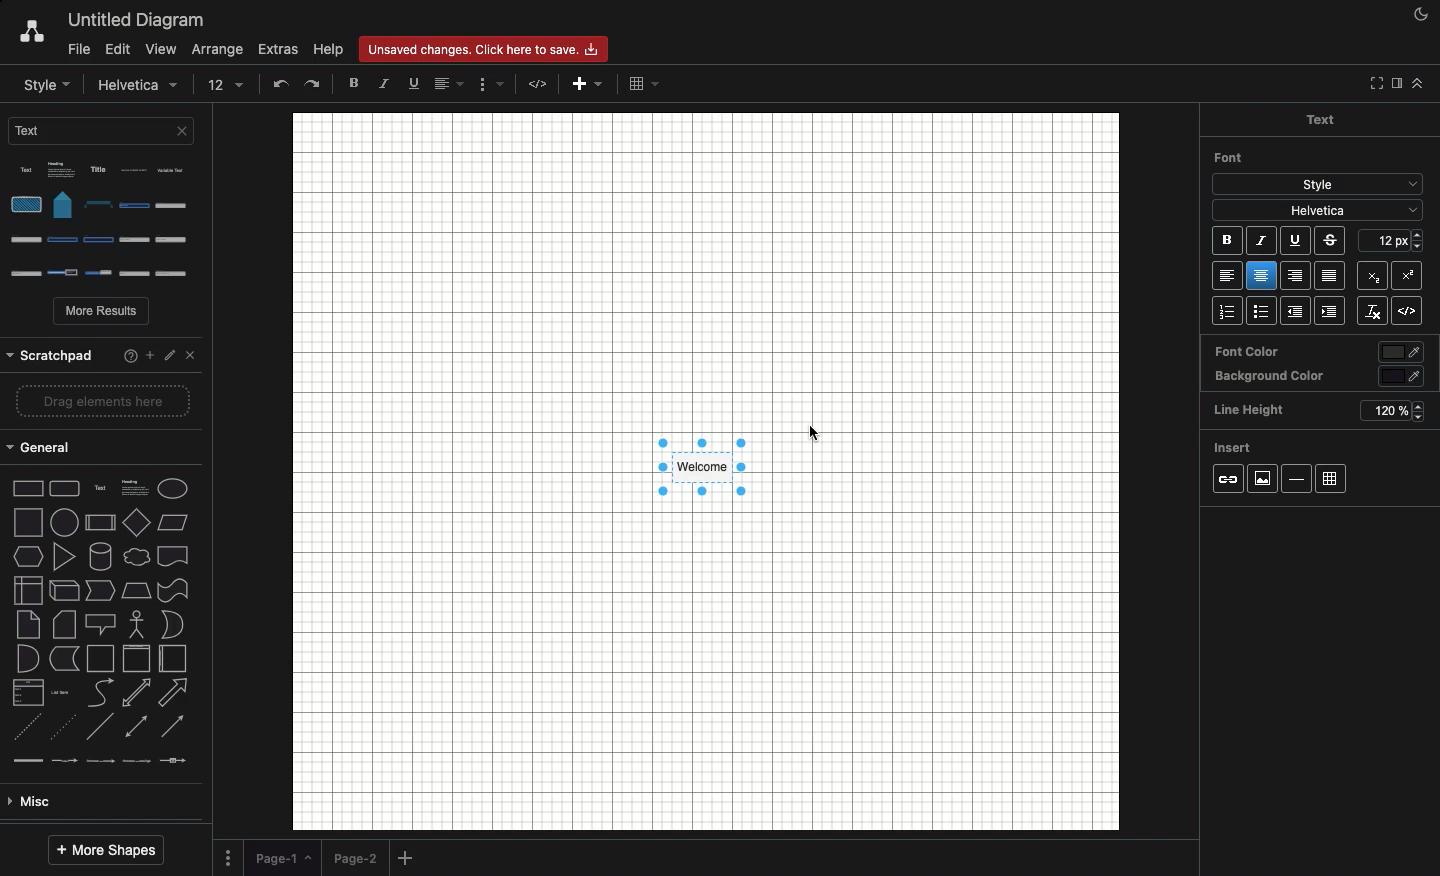 This screenshot has width=1440, height=876. What do you see at coordinates (1318, 353) in the screenshot?
I see `Font color` at bounding box center [1318, 353].